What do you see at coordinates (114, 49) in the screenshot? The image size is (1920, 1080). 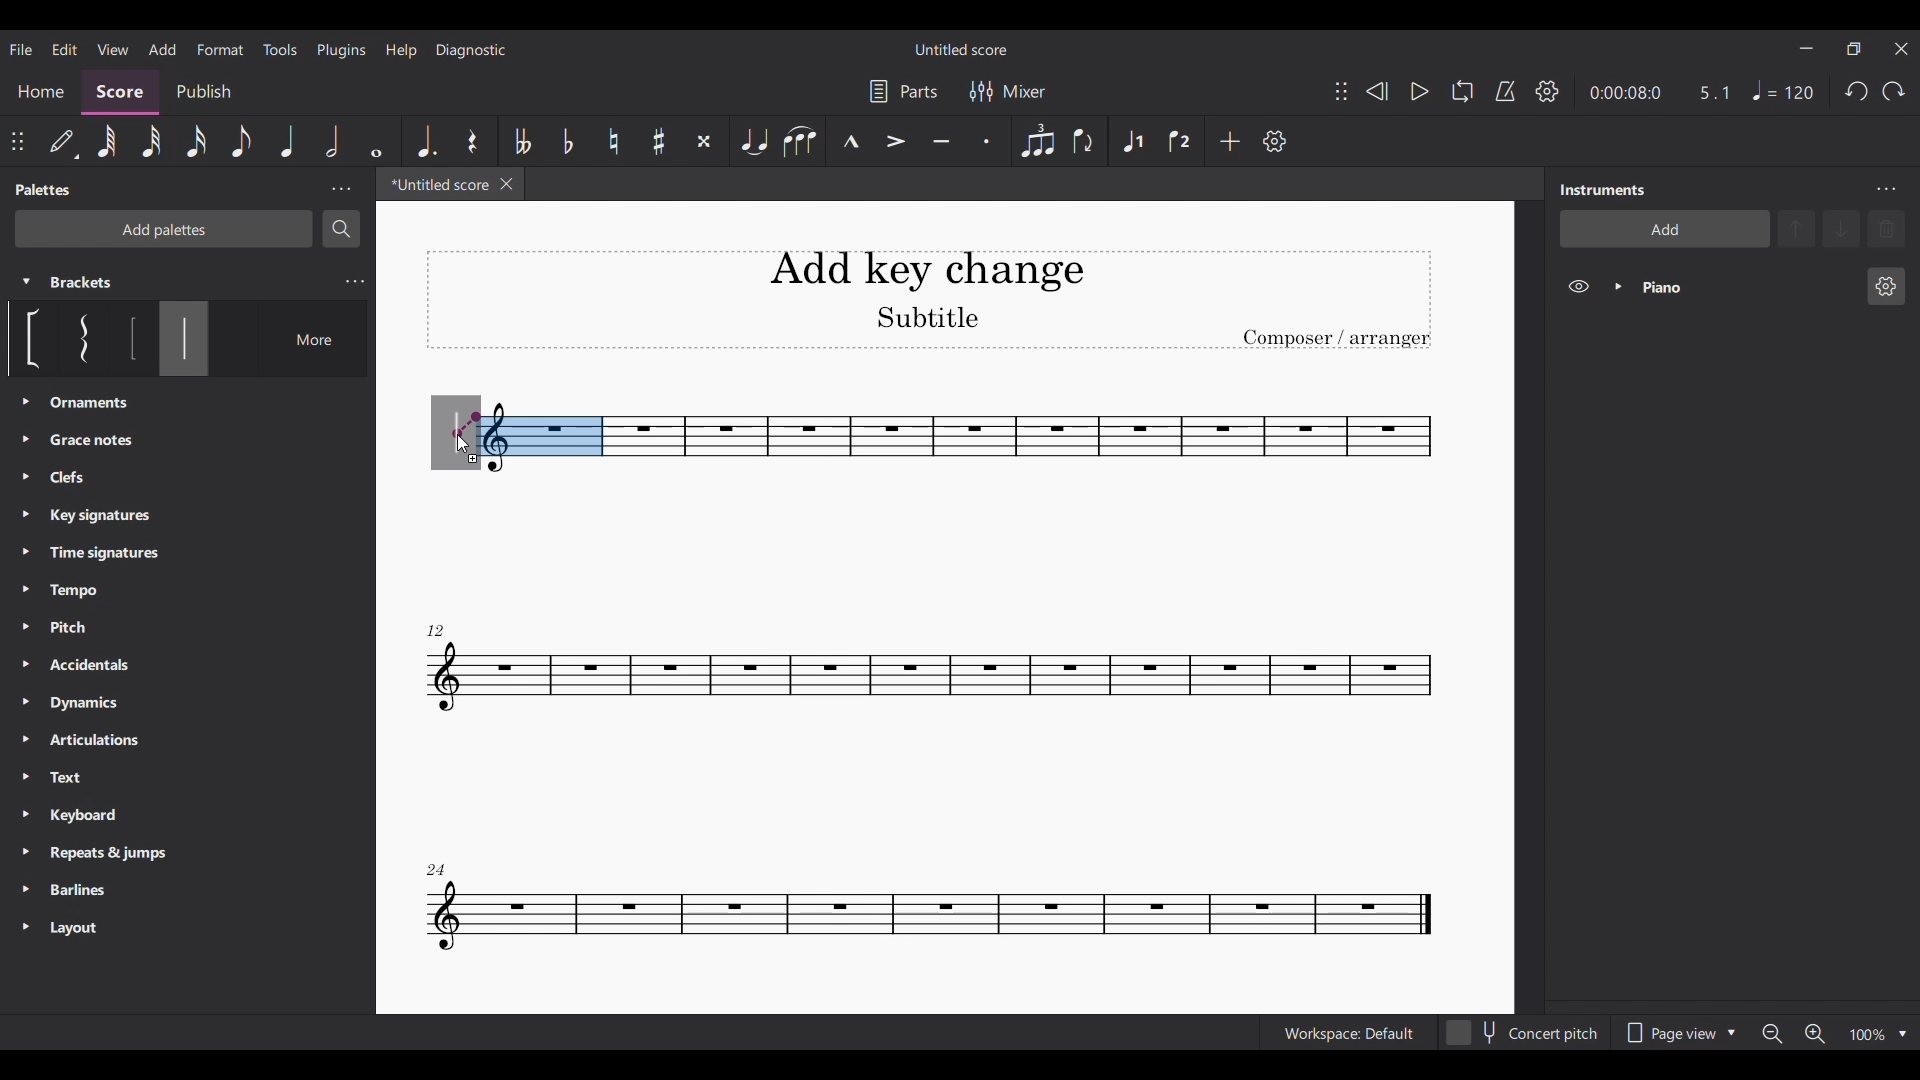 I see `View menu` at bounding box center [114, 49].